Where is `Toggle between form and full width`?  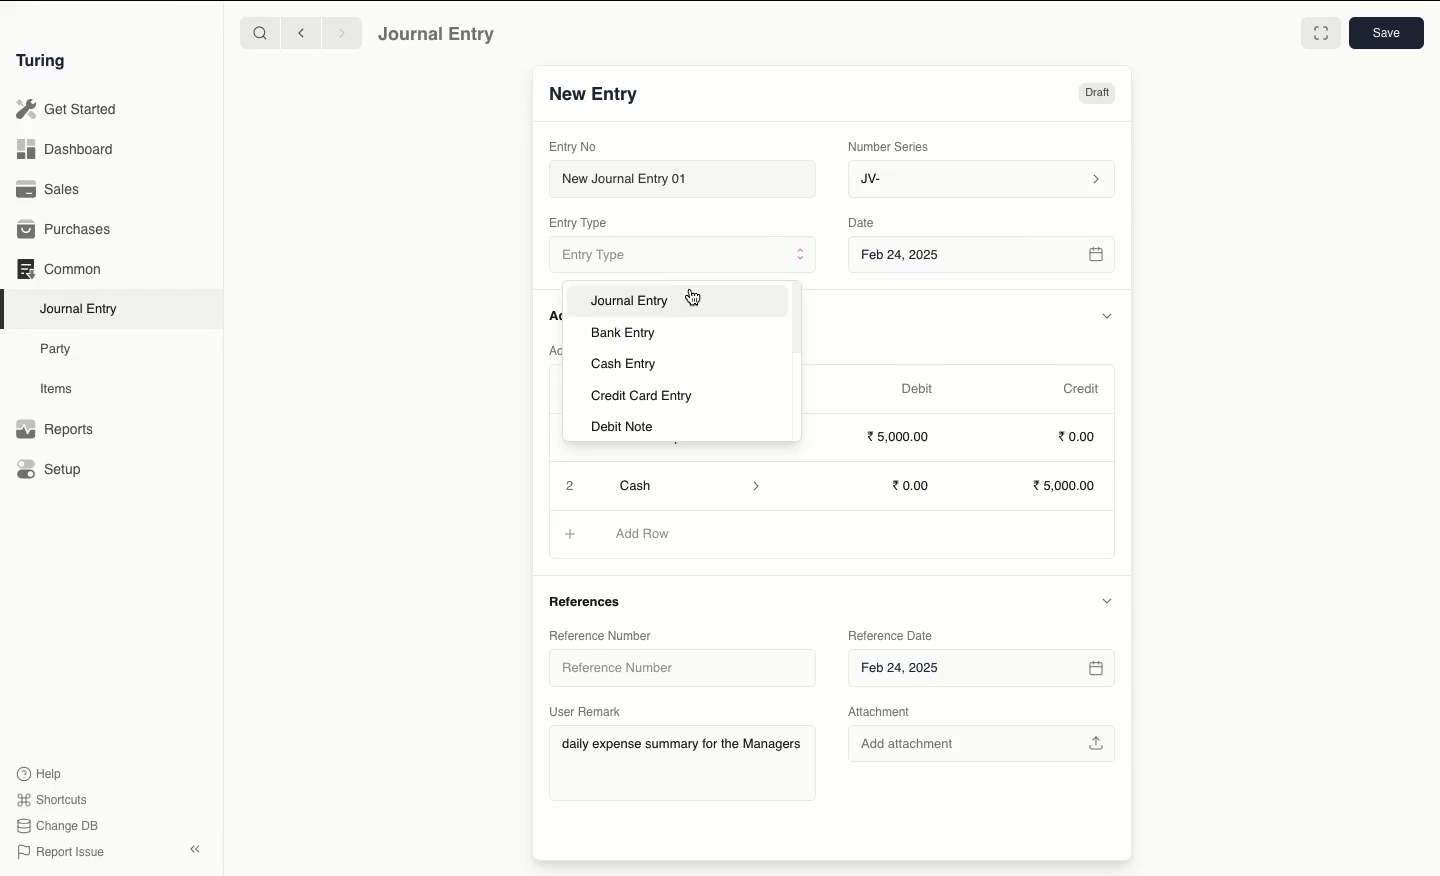 Toggle between form and full width is located at coordinates (1321, 33).